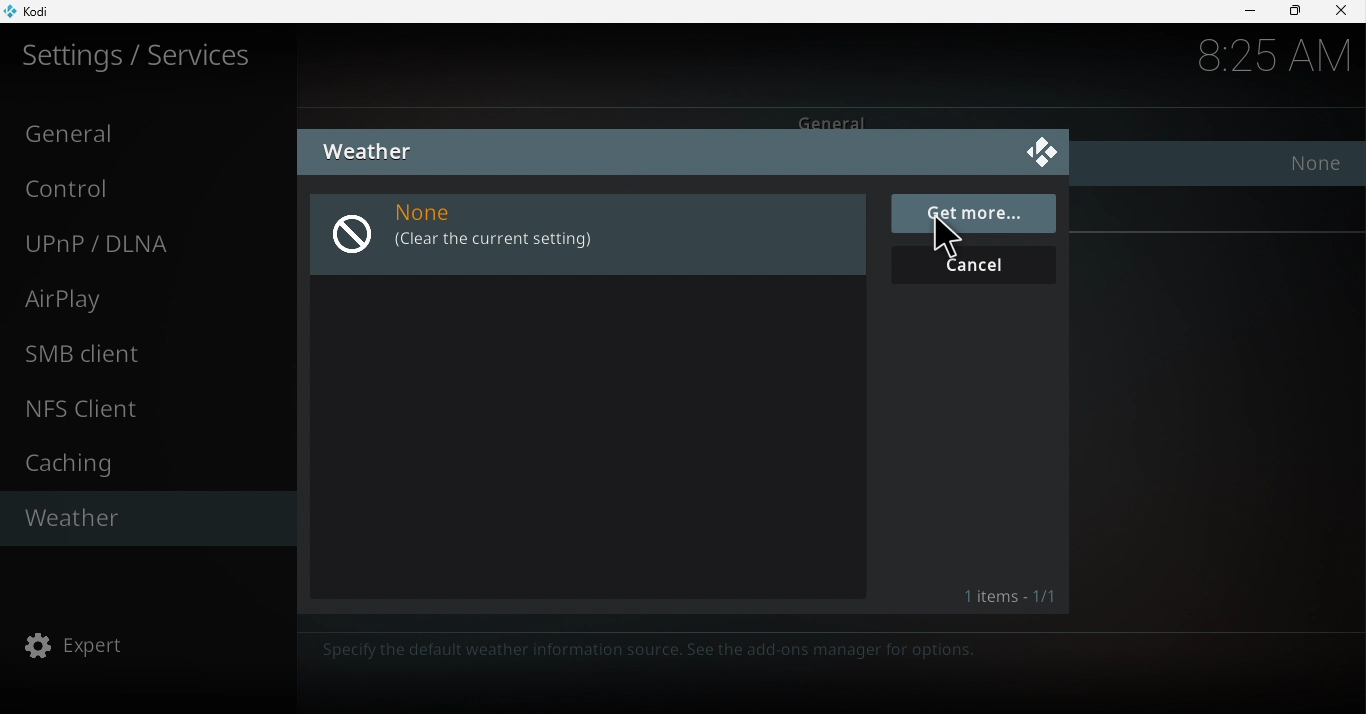 The width and height of the screenshot is (1366, 714). Describe the element at coordinates (1011, 596) in the screenshot. I see `Items` at that location.